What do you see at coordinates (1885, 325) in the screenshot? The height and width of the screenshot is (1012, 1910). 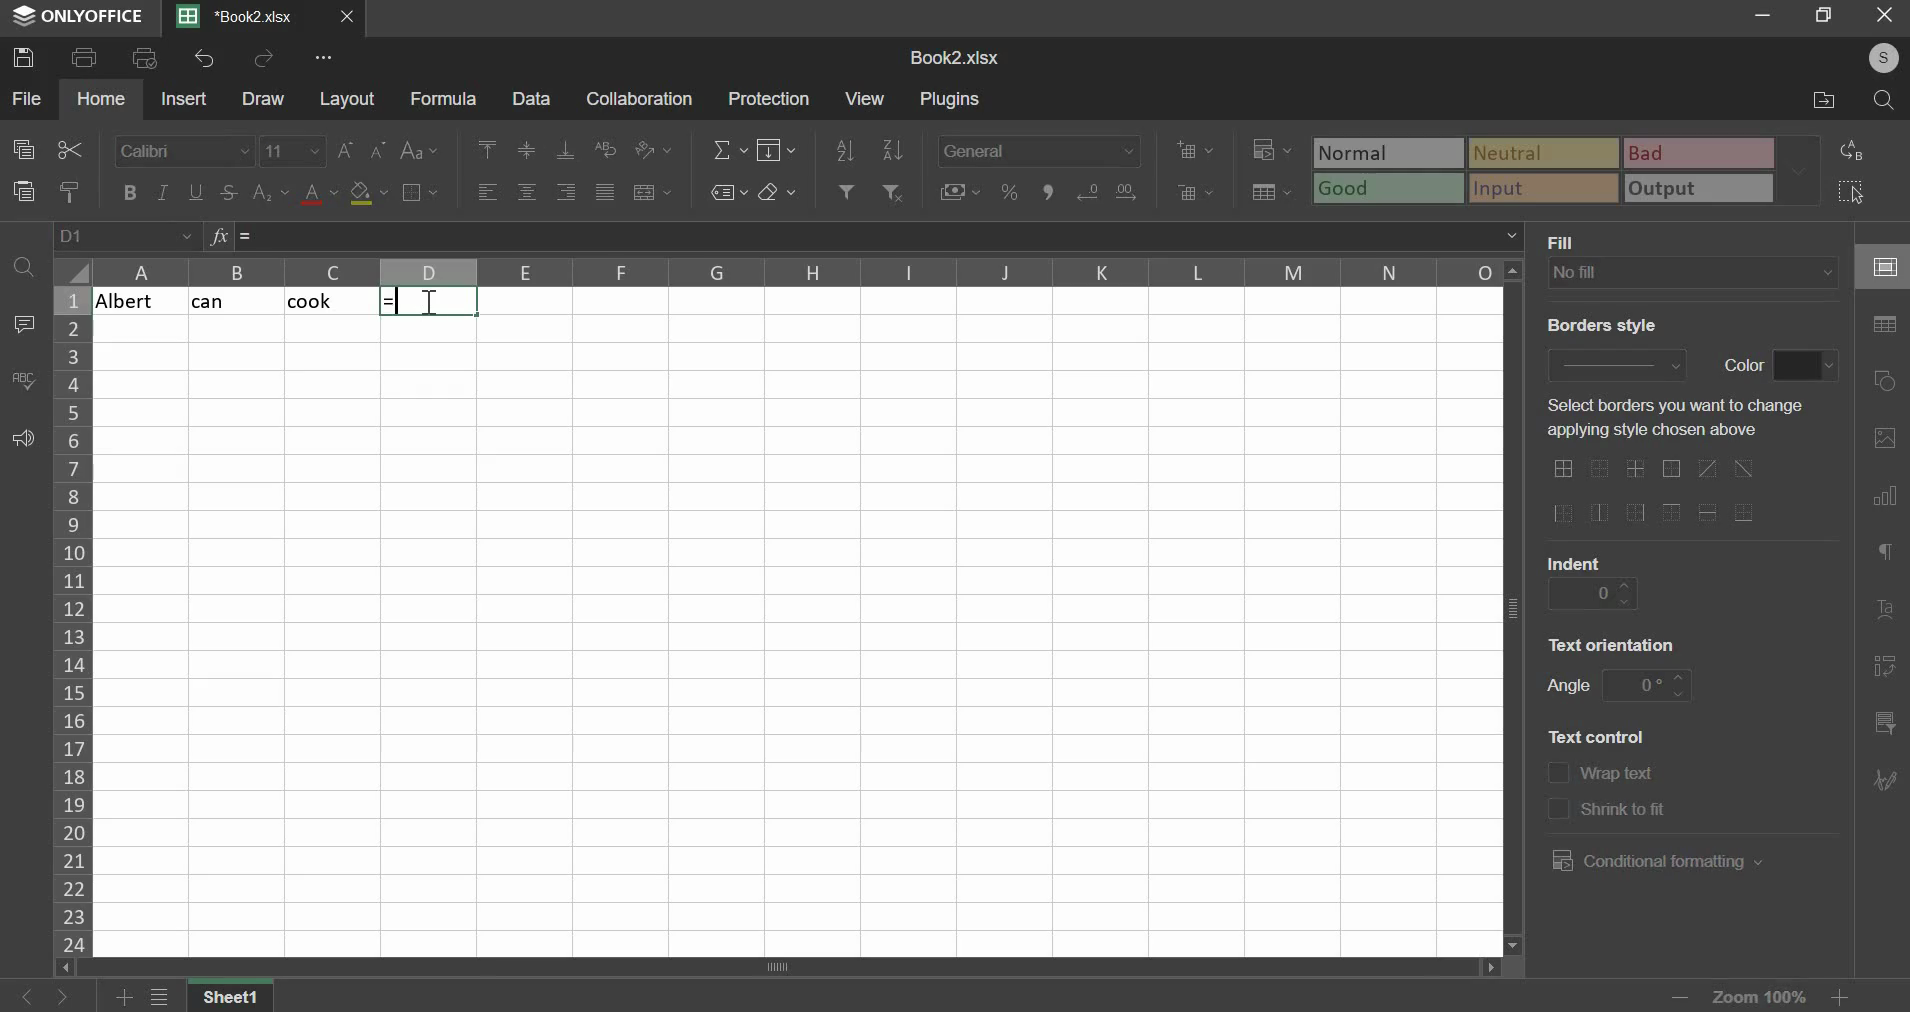 I see `table` at bounding box center [1885, 325].